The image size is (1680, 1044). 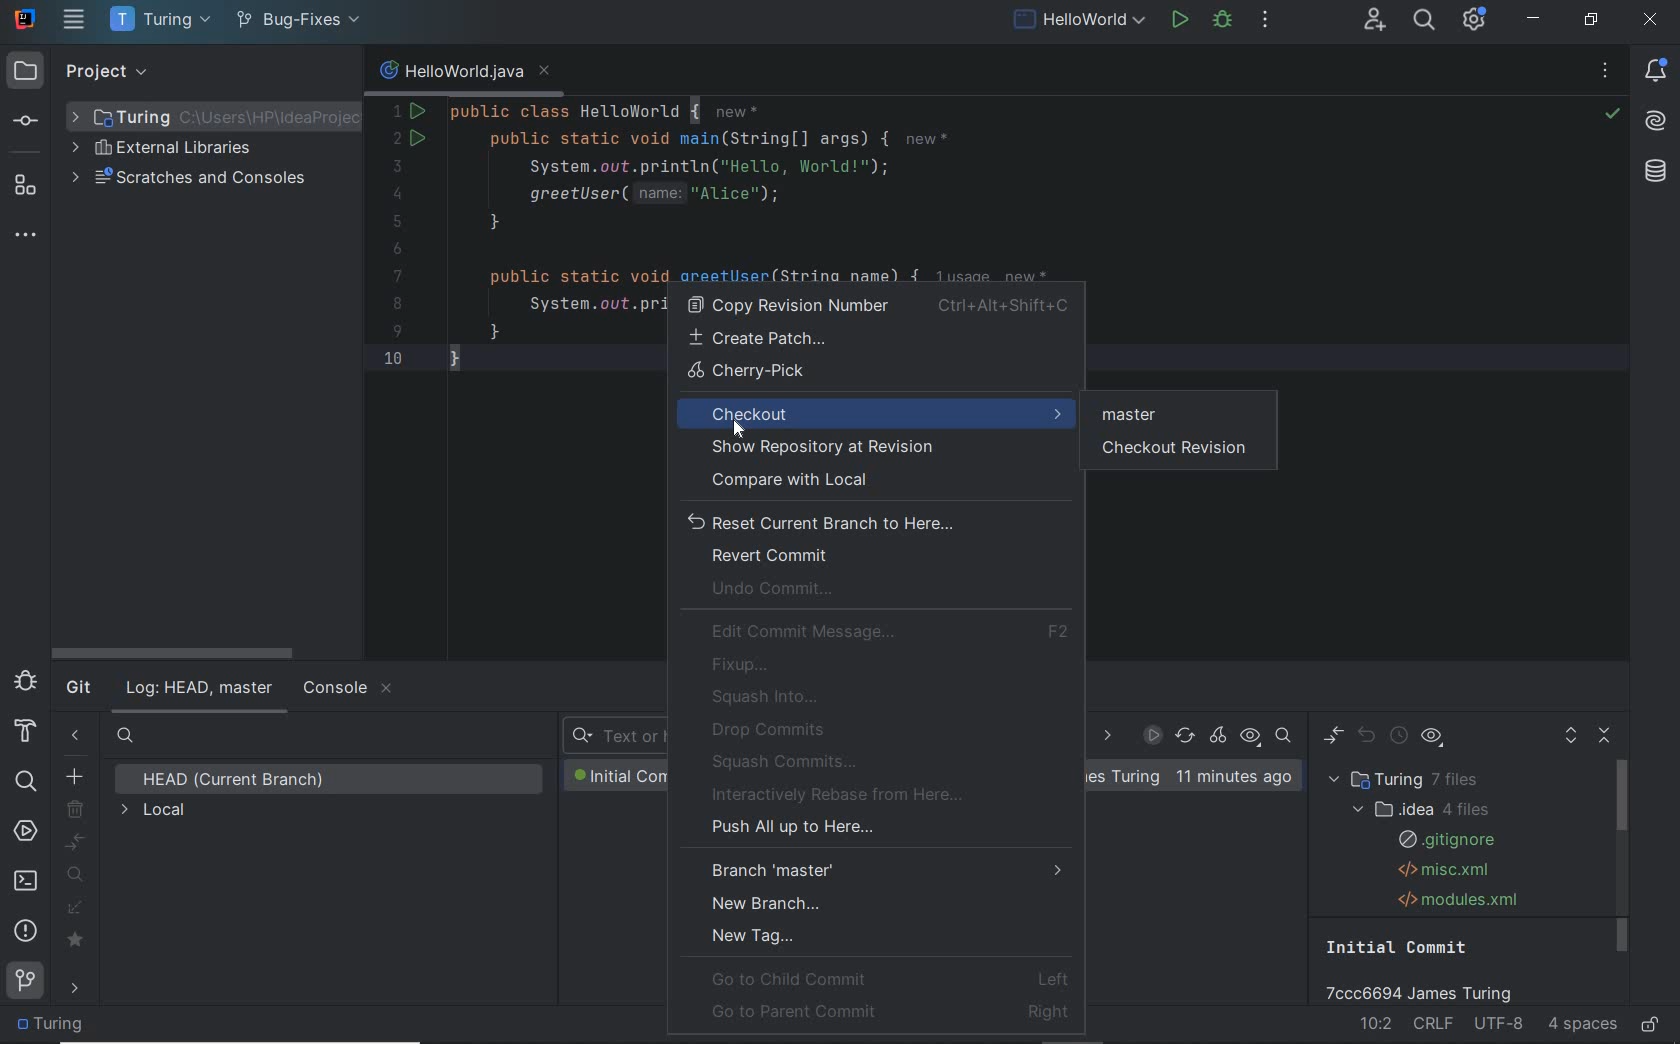 I want to click on go to child commit, so click(x=890, y=978).